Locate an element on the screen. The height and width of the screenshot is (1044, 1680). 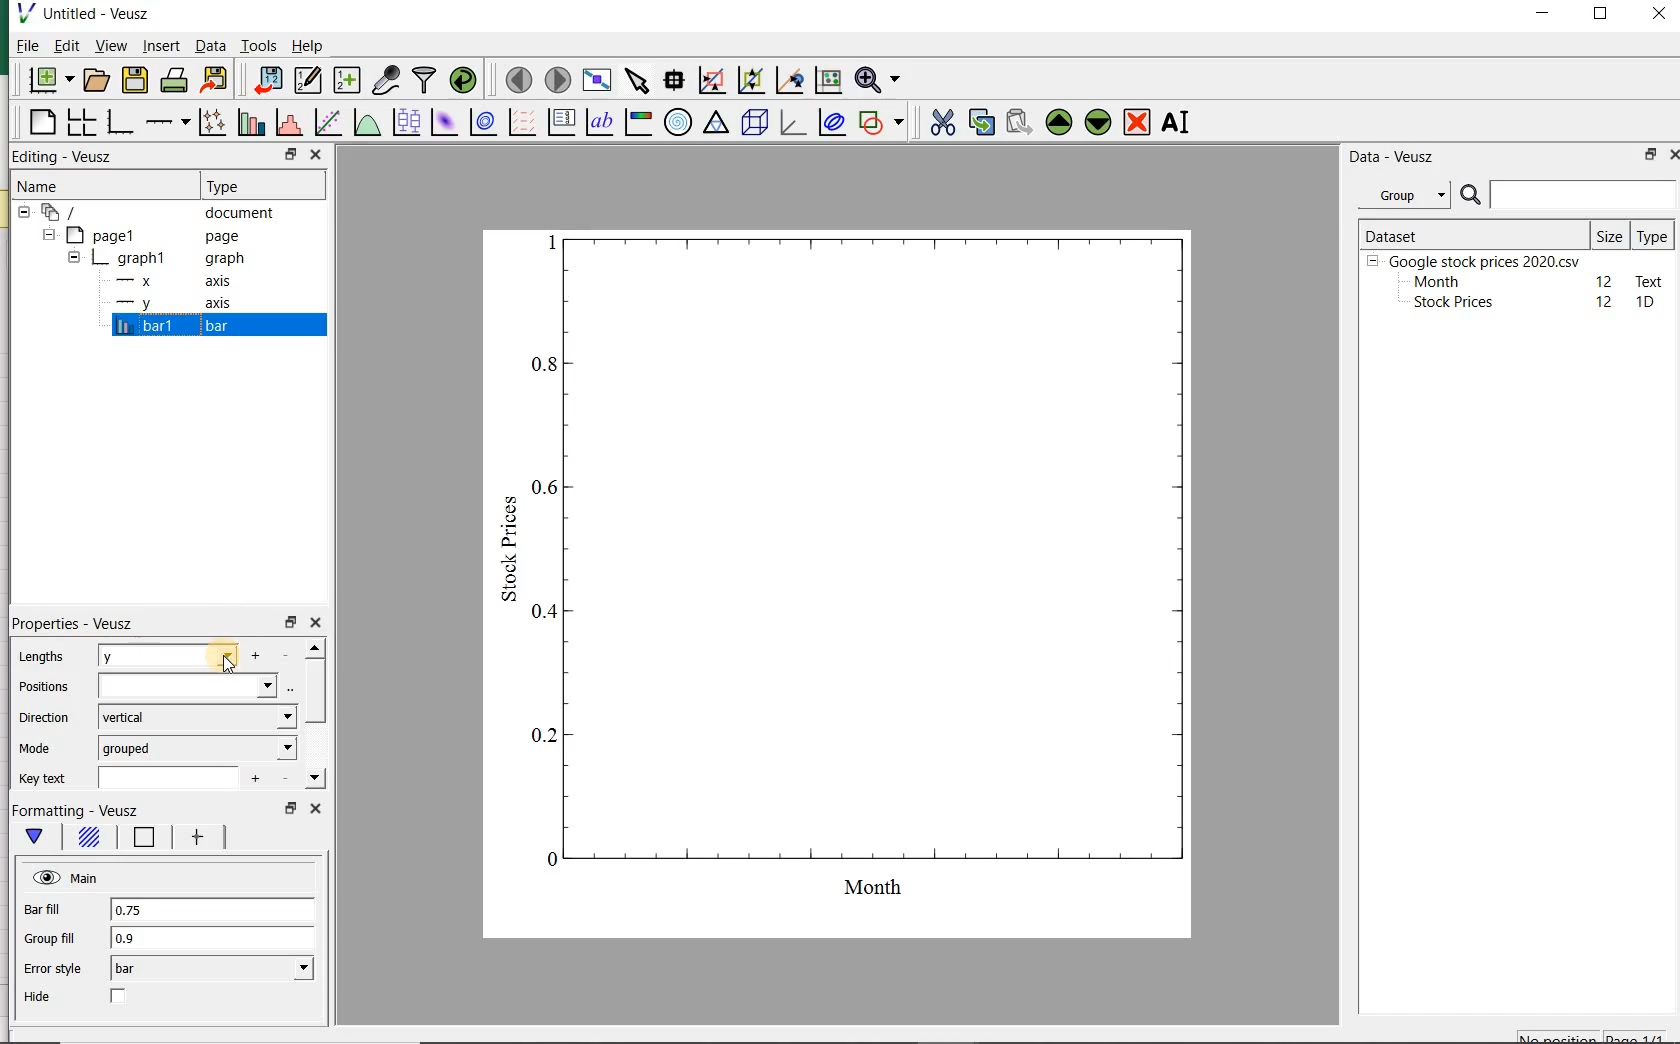
plot a vector field is located at coordinates (519, 124).